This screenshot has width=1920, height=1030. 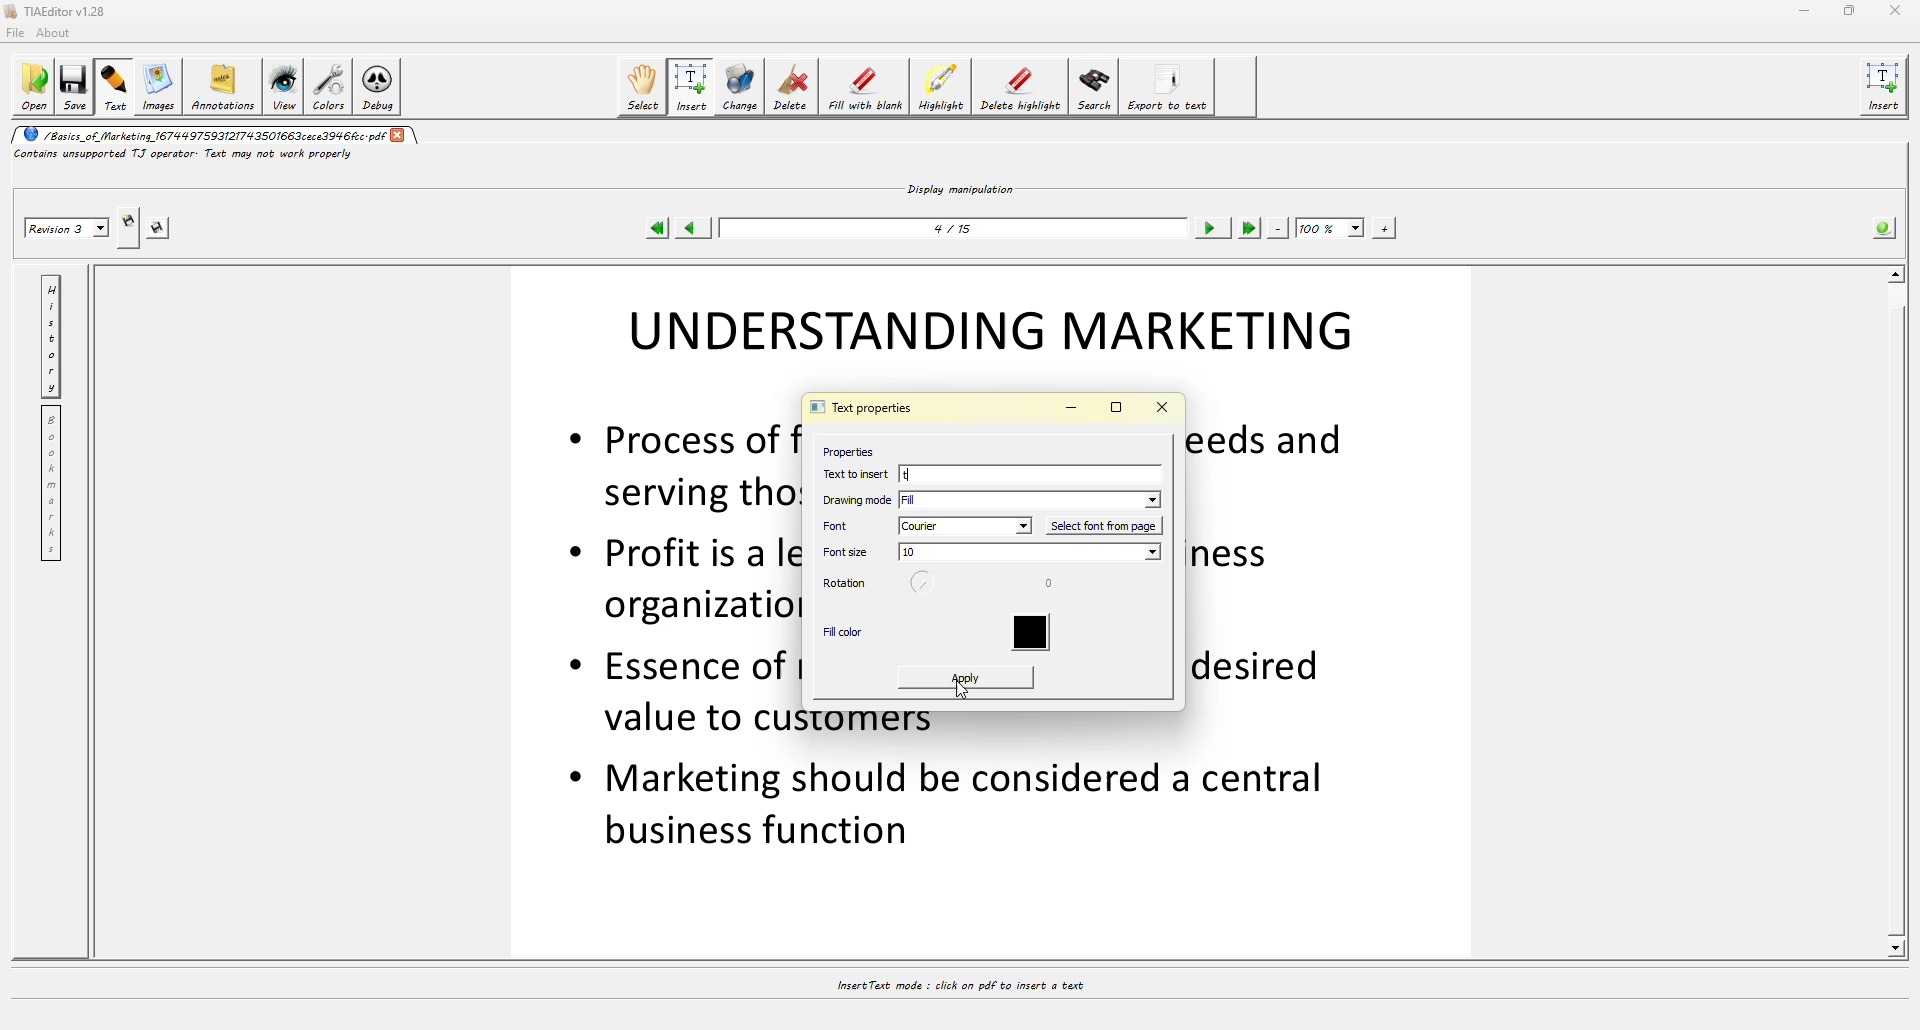 I want to click on apply, so click(x=965, y=671).